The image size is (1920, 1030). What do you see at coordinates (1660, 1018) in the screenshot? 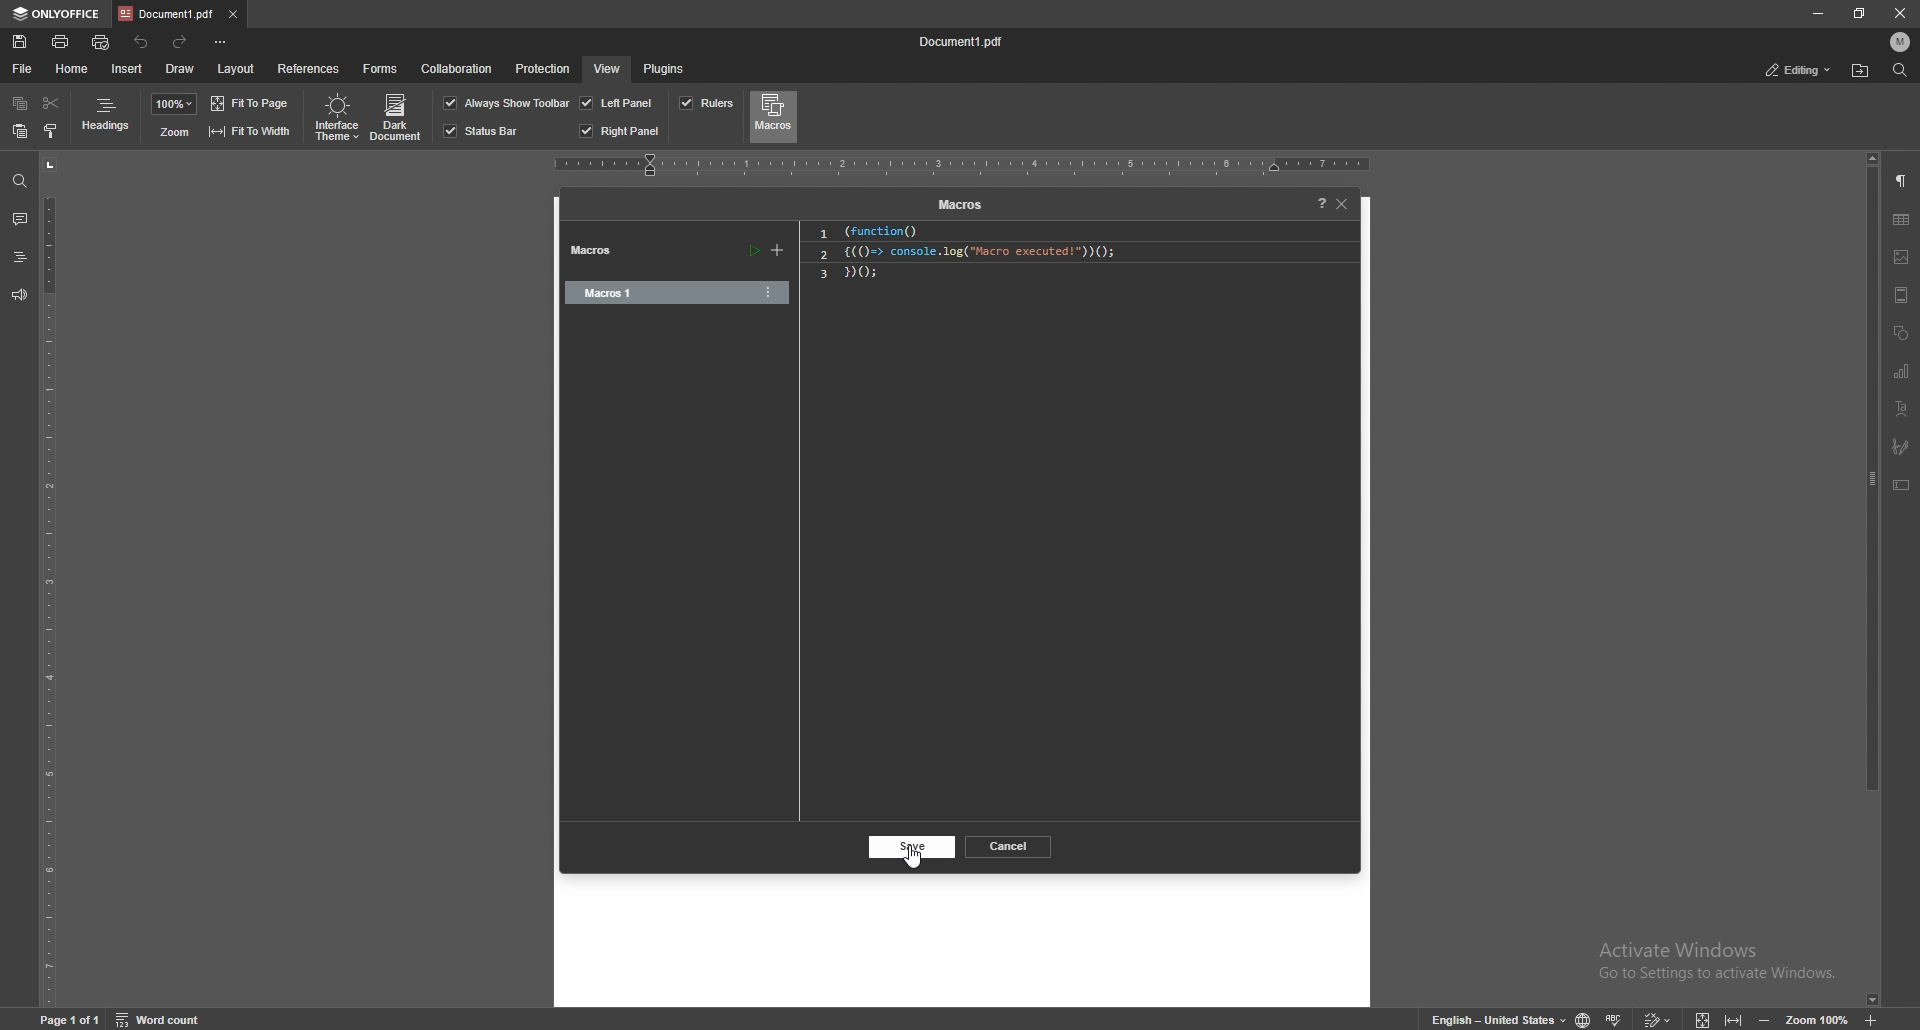
I see `track changes` at bounding box center [1660, 1018].